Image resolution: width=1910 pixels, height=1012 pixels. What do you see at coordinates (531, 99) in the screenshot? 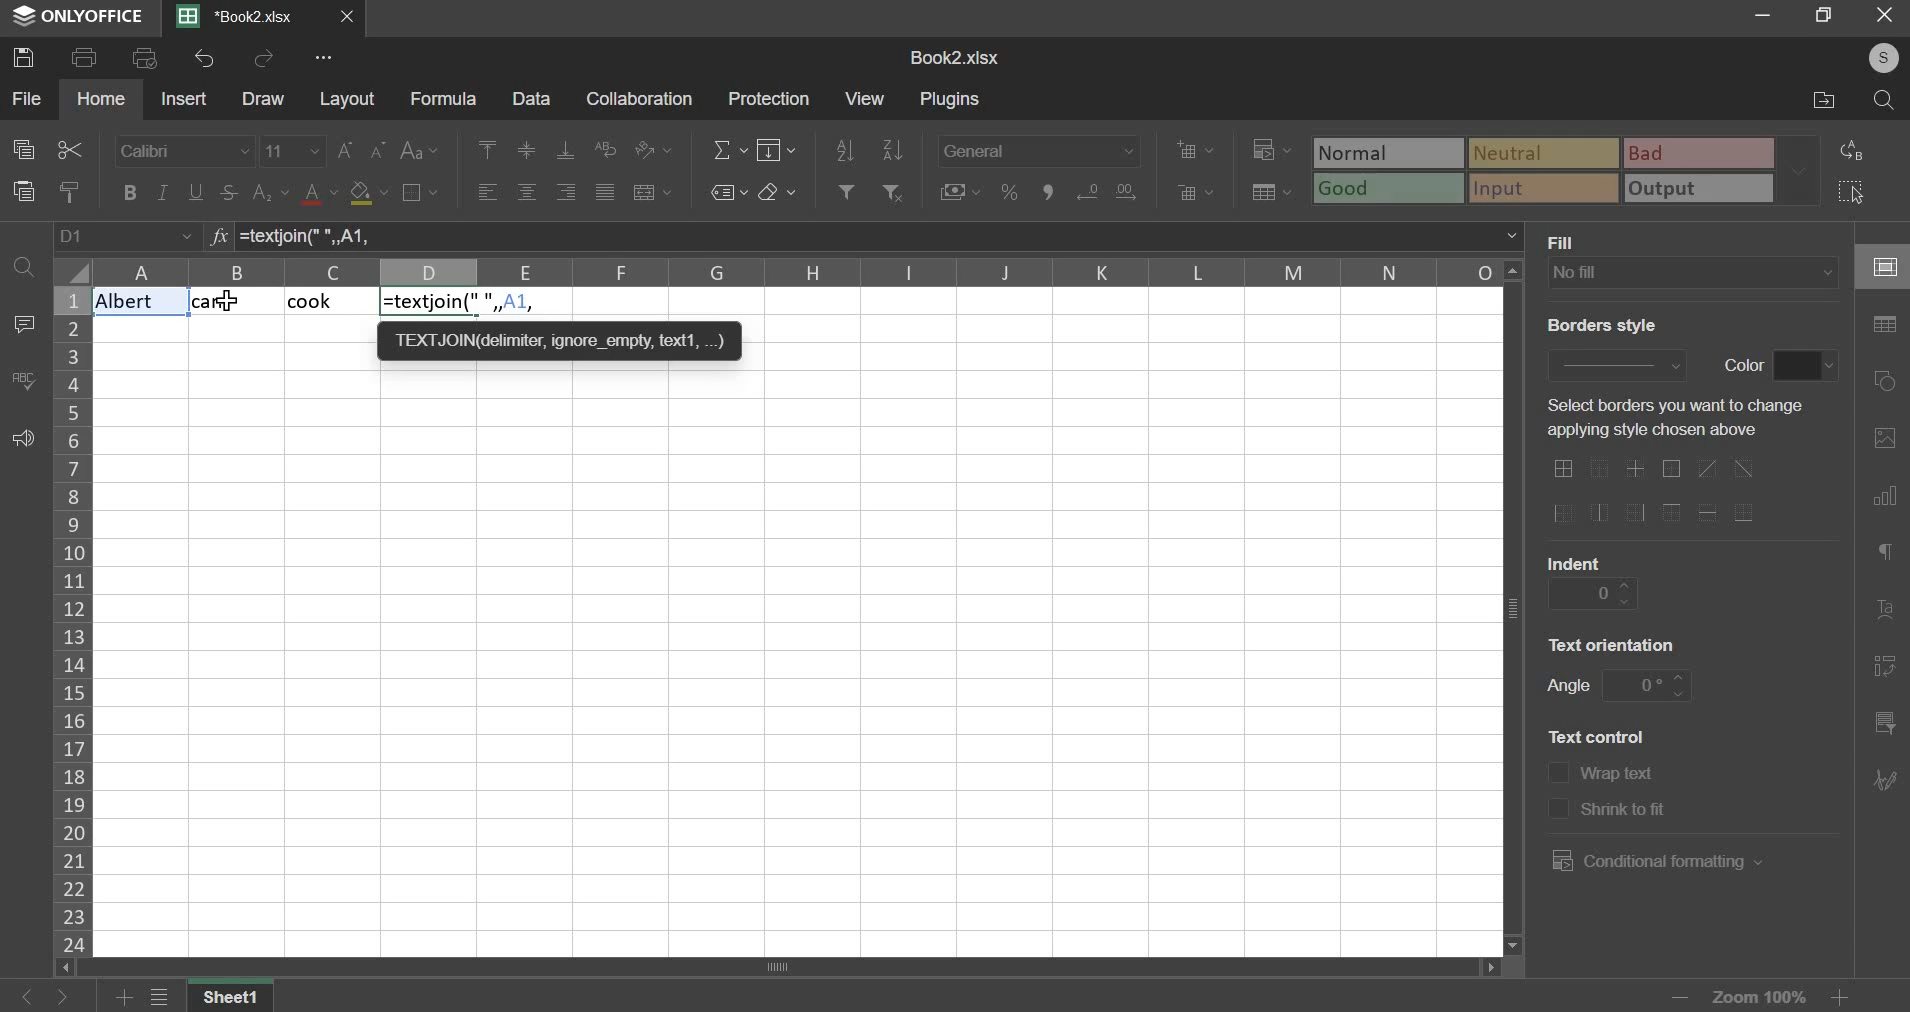
I see `data` at bounding box center [531, 99].